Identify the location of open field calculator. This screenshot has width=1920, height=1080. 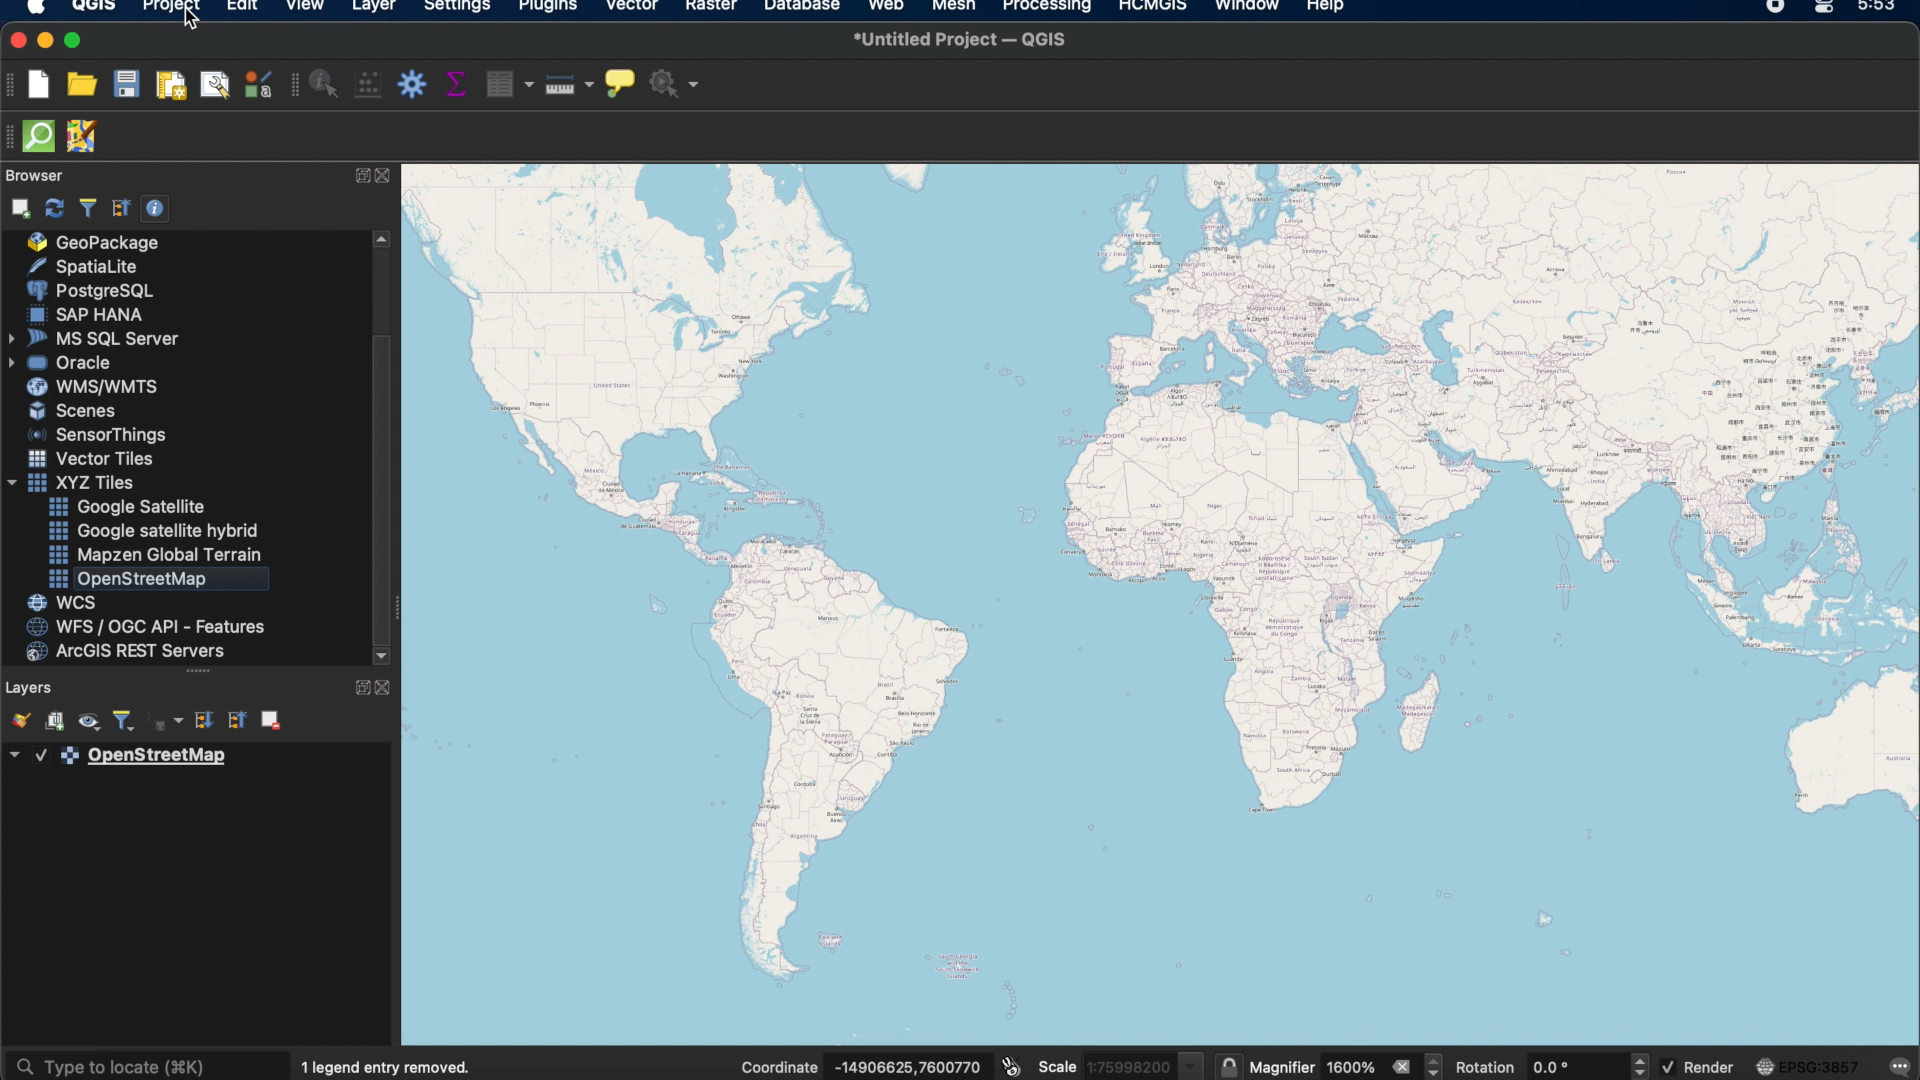
(365, 82).